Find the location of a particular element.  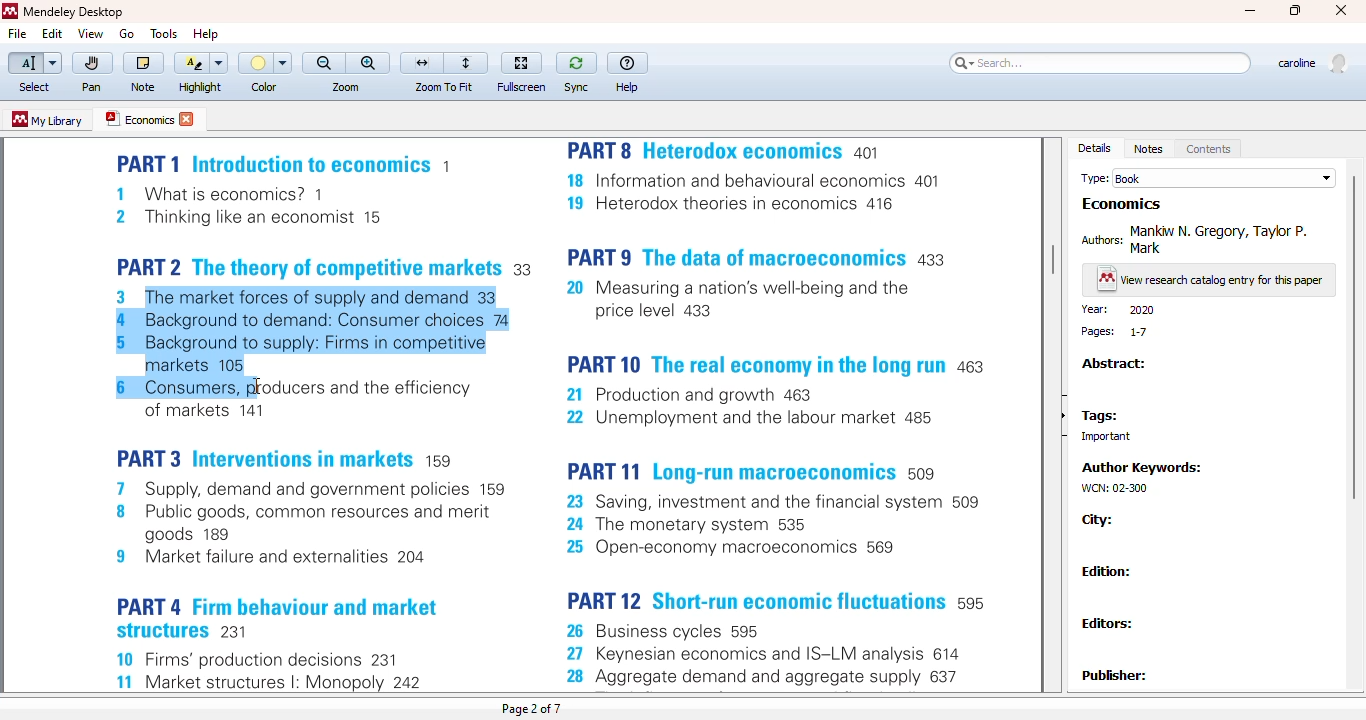

economics is located at coordinates (1122, 204).